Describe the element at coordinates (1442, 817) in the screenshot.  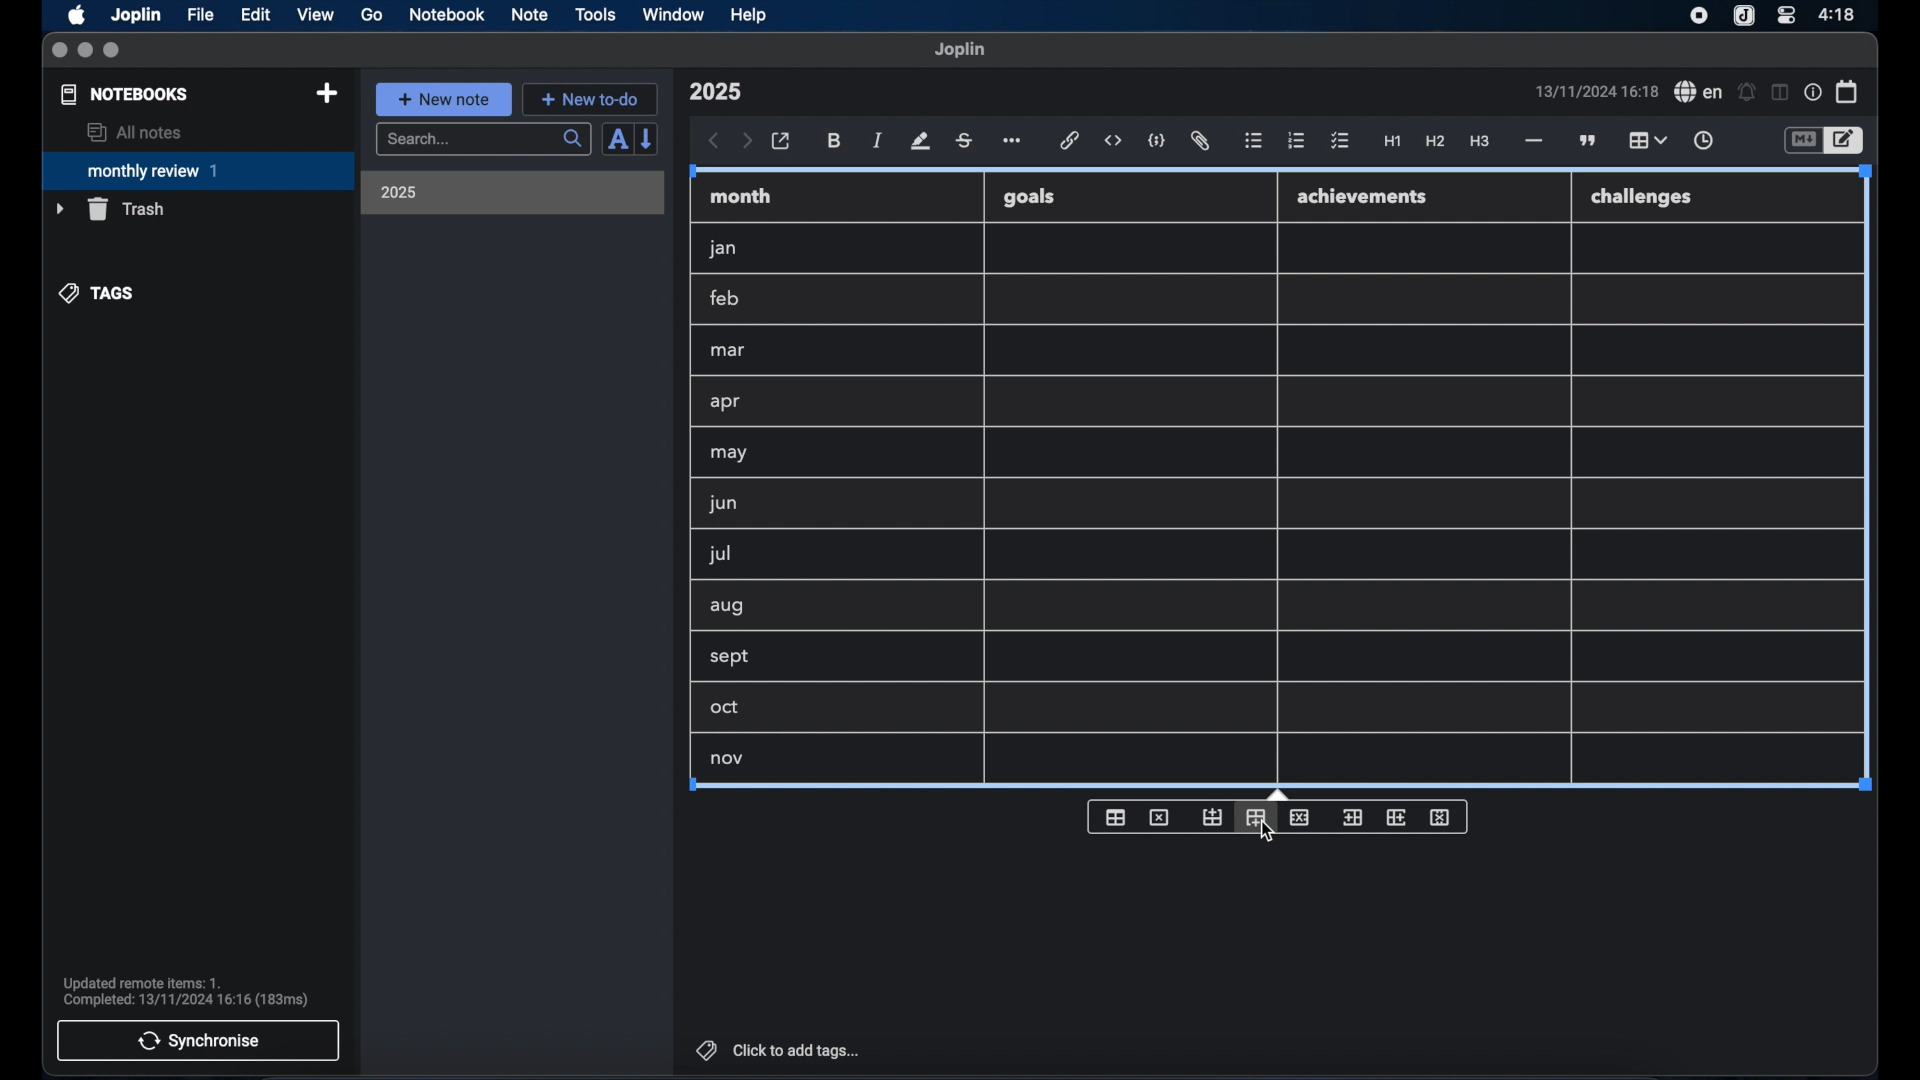
I see `delete column` at that location.